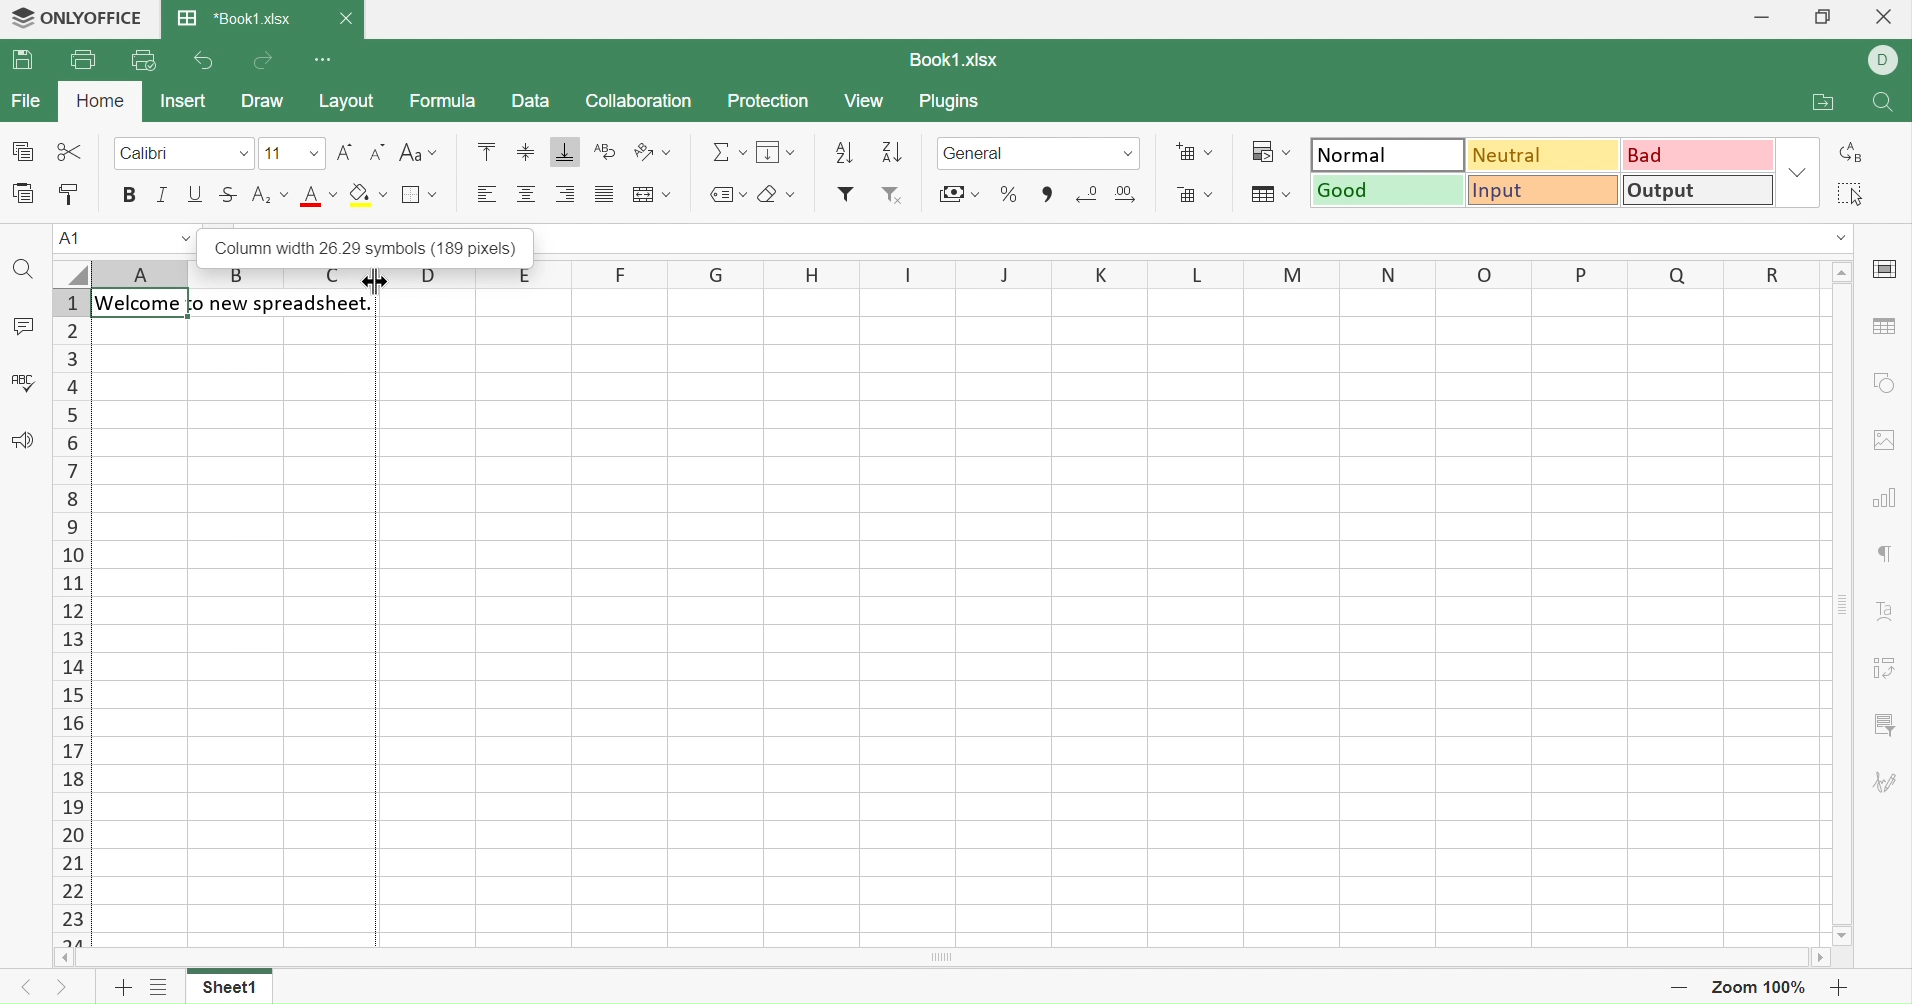  What do you see at coordinates (638, 101) in the screenshot?
I see `Collection` at bounding box center [638, 101].